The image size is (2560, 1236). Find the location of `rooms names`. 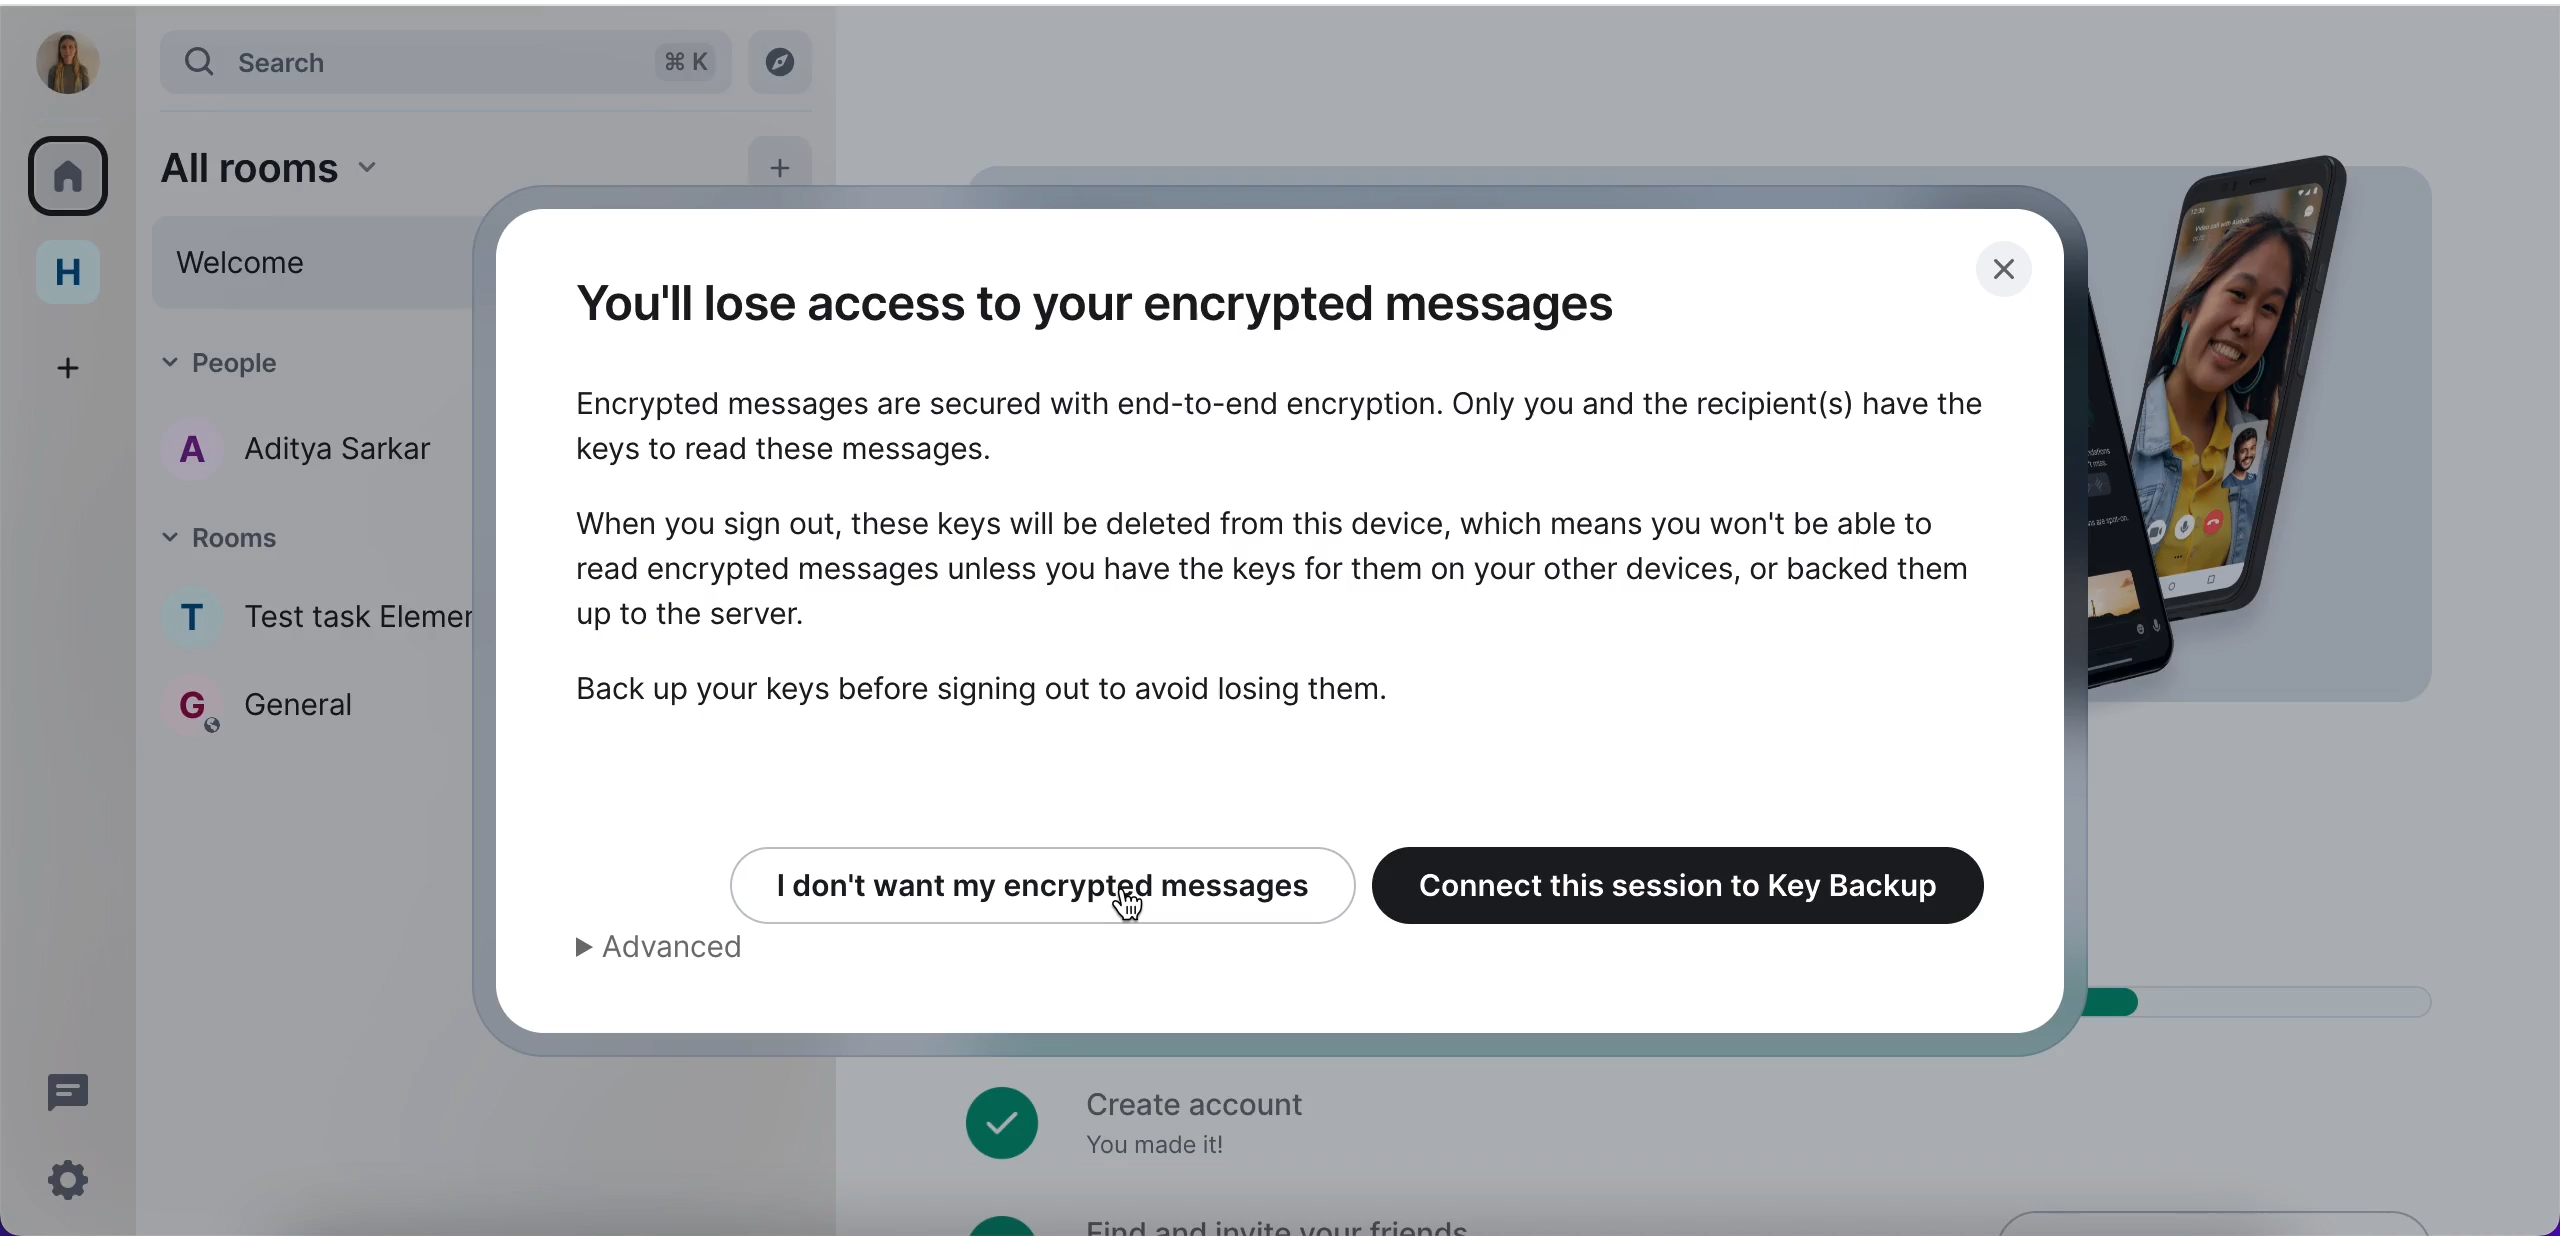

rooms names is located at coordinates (317, 606).